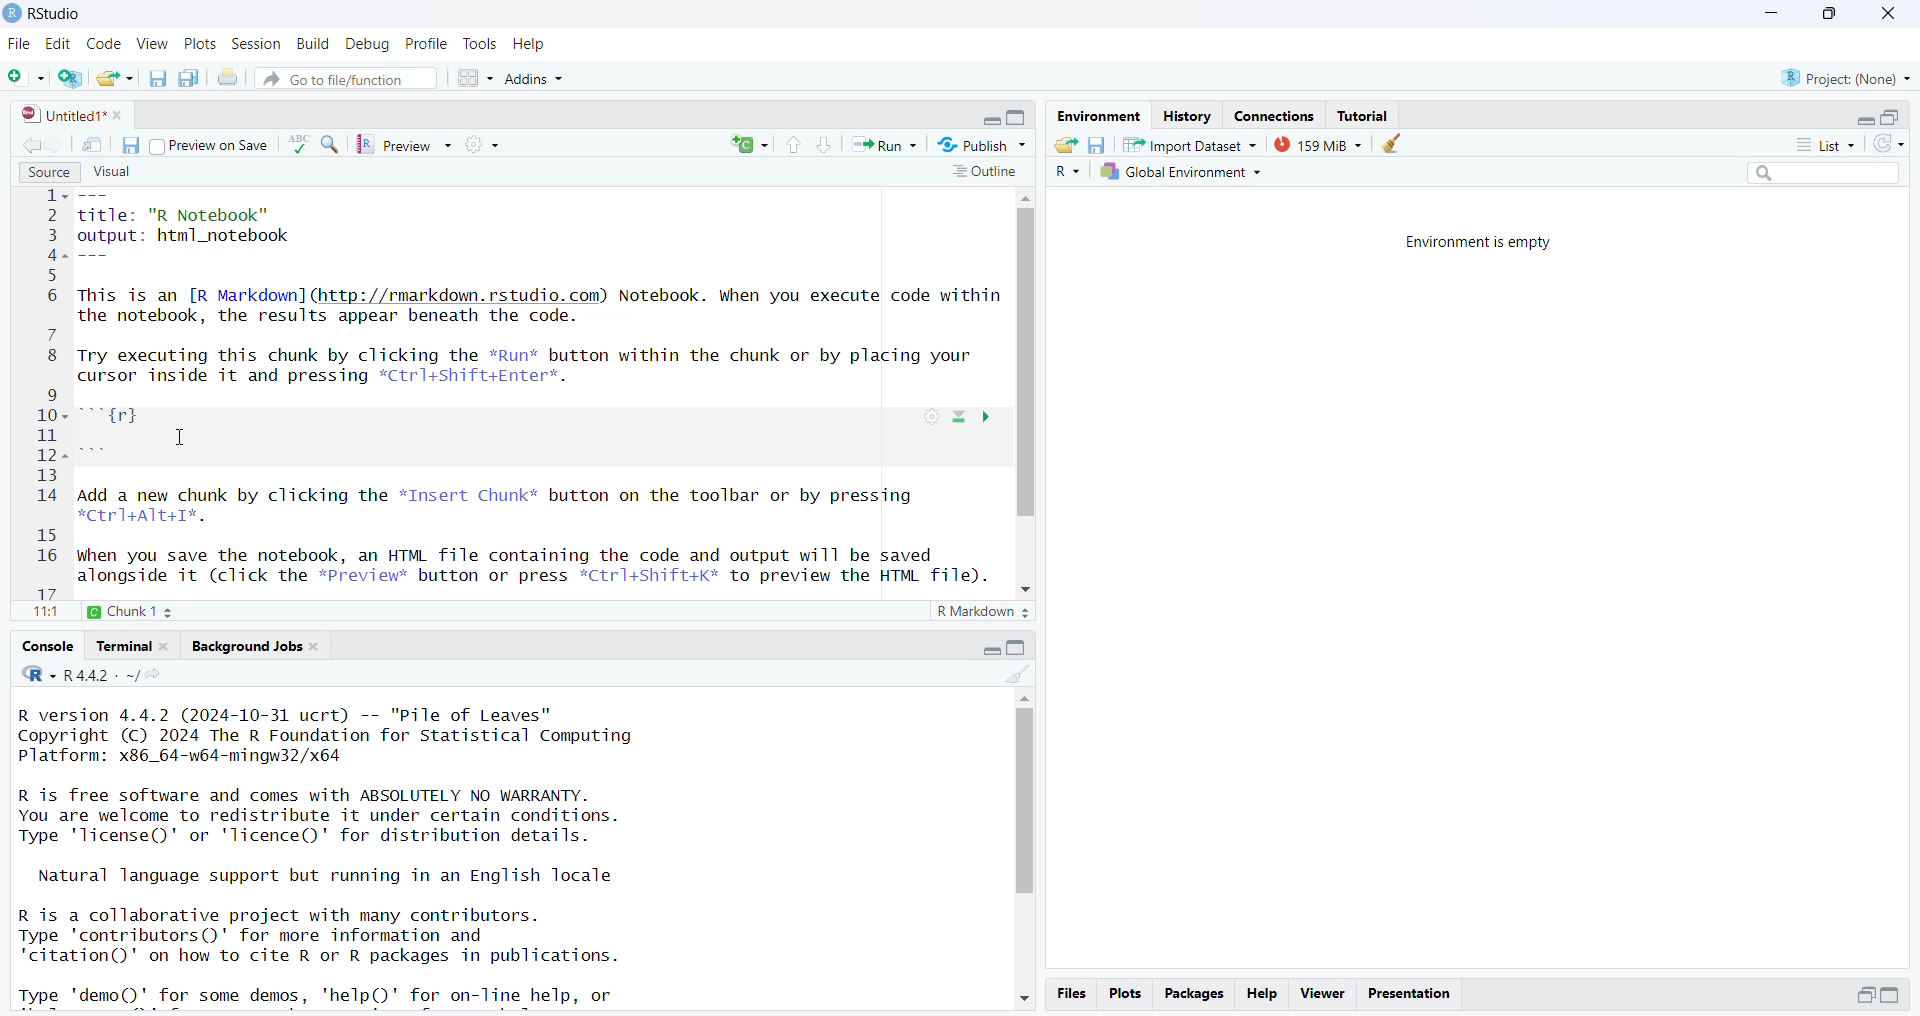  What do you see at coordinates (1888, 145) in the screenshot?
I see `refresh list` at bounding box center [1888, 145].